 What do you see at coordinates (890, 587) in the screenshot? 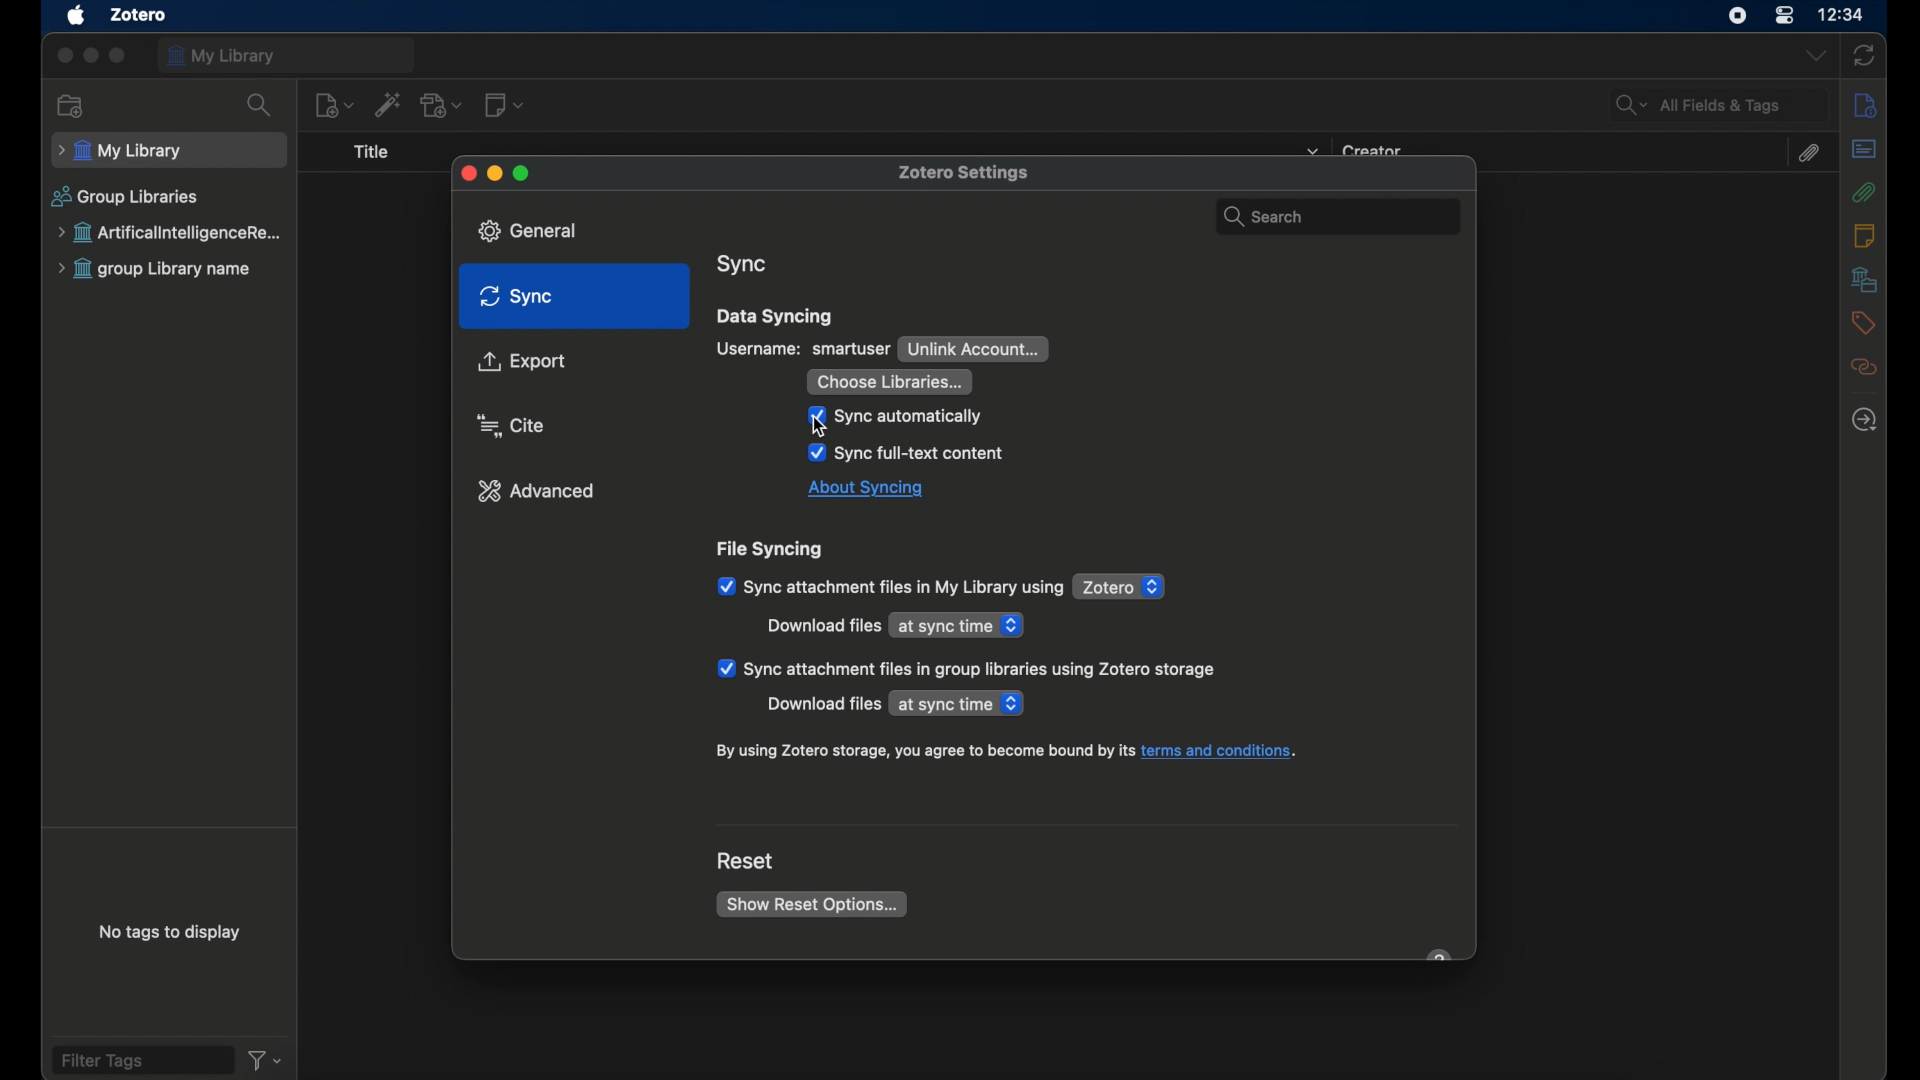
I see `sync attachment files in my library using check box` at bounding box center [890, 587].